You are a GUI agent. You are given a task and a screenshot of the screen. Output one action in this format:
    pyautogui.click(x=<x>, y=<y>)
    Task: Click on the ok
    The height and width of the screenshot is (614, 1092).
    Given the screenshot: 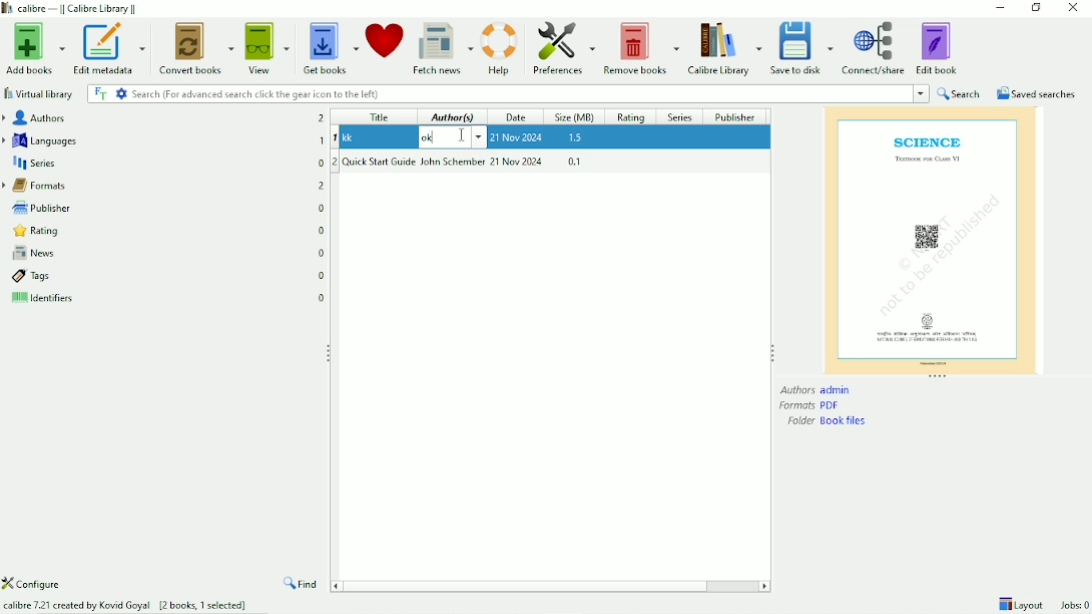 What is the action you would take?
    pyautogui.click(x=552, y=138)
    